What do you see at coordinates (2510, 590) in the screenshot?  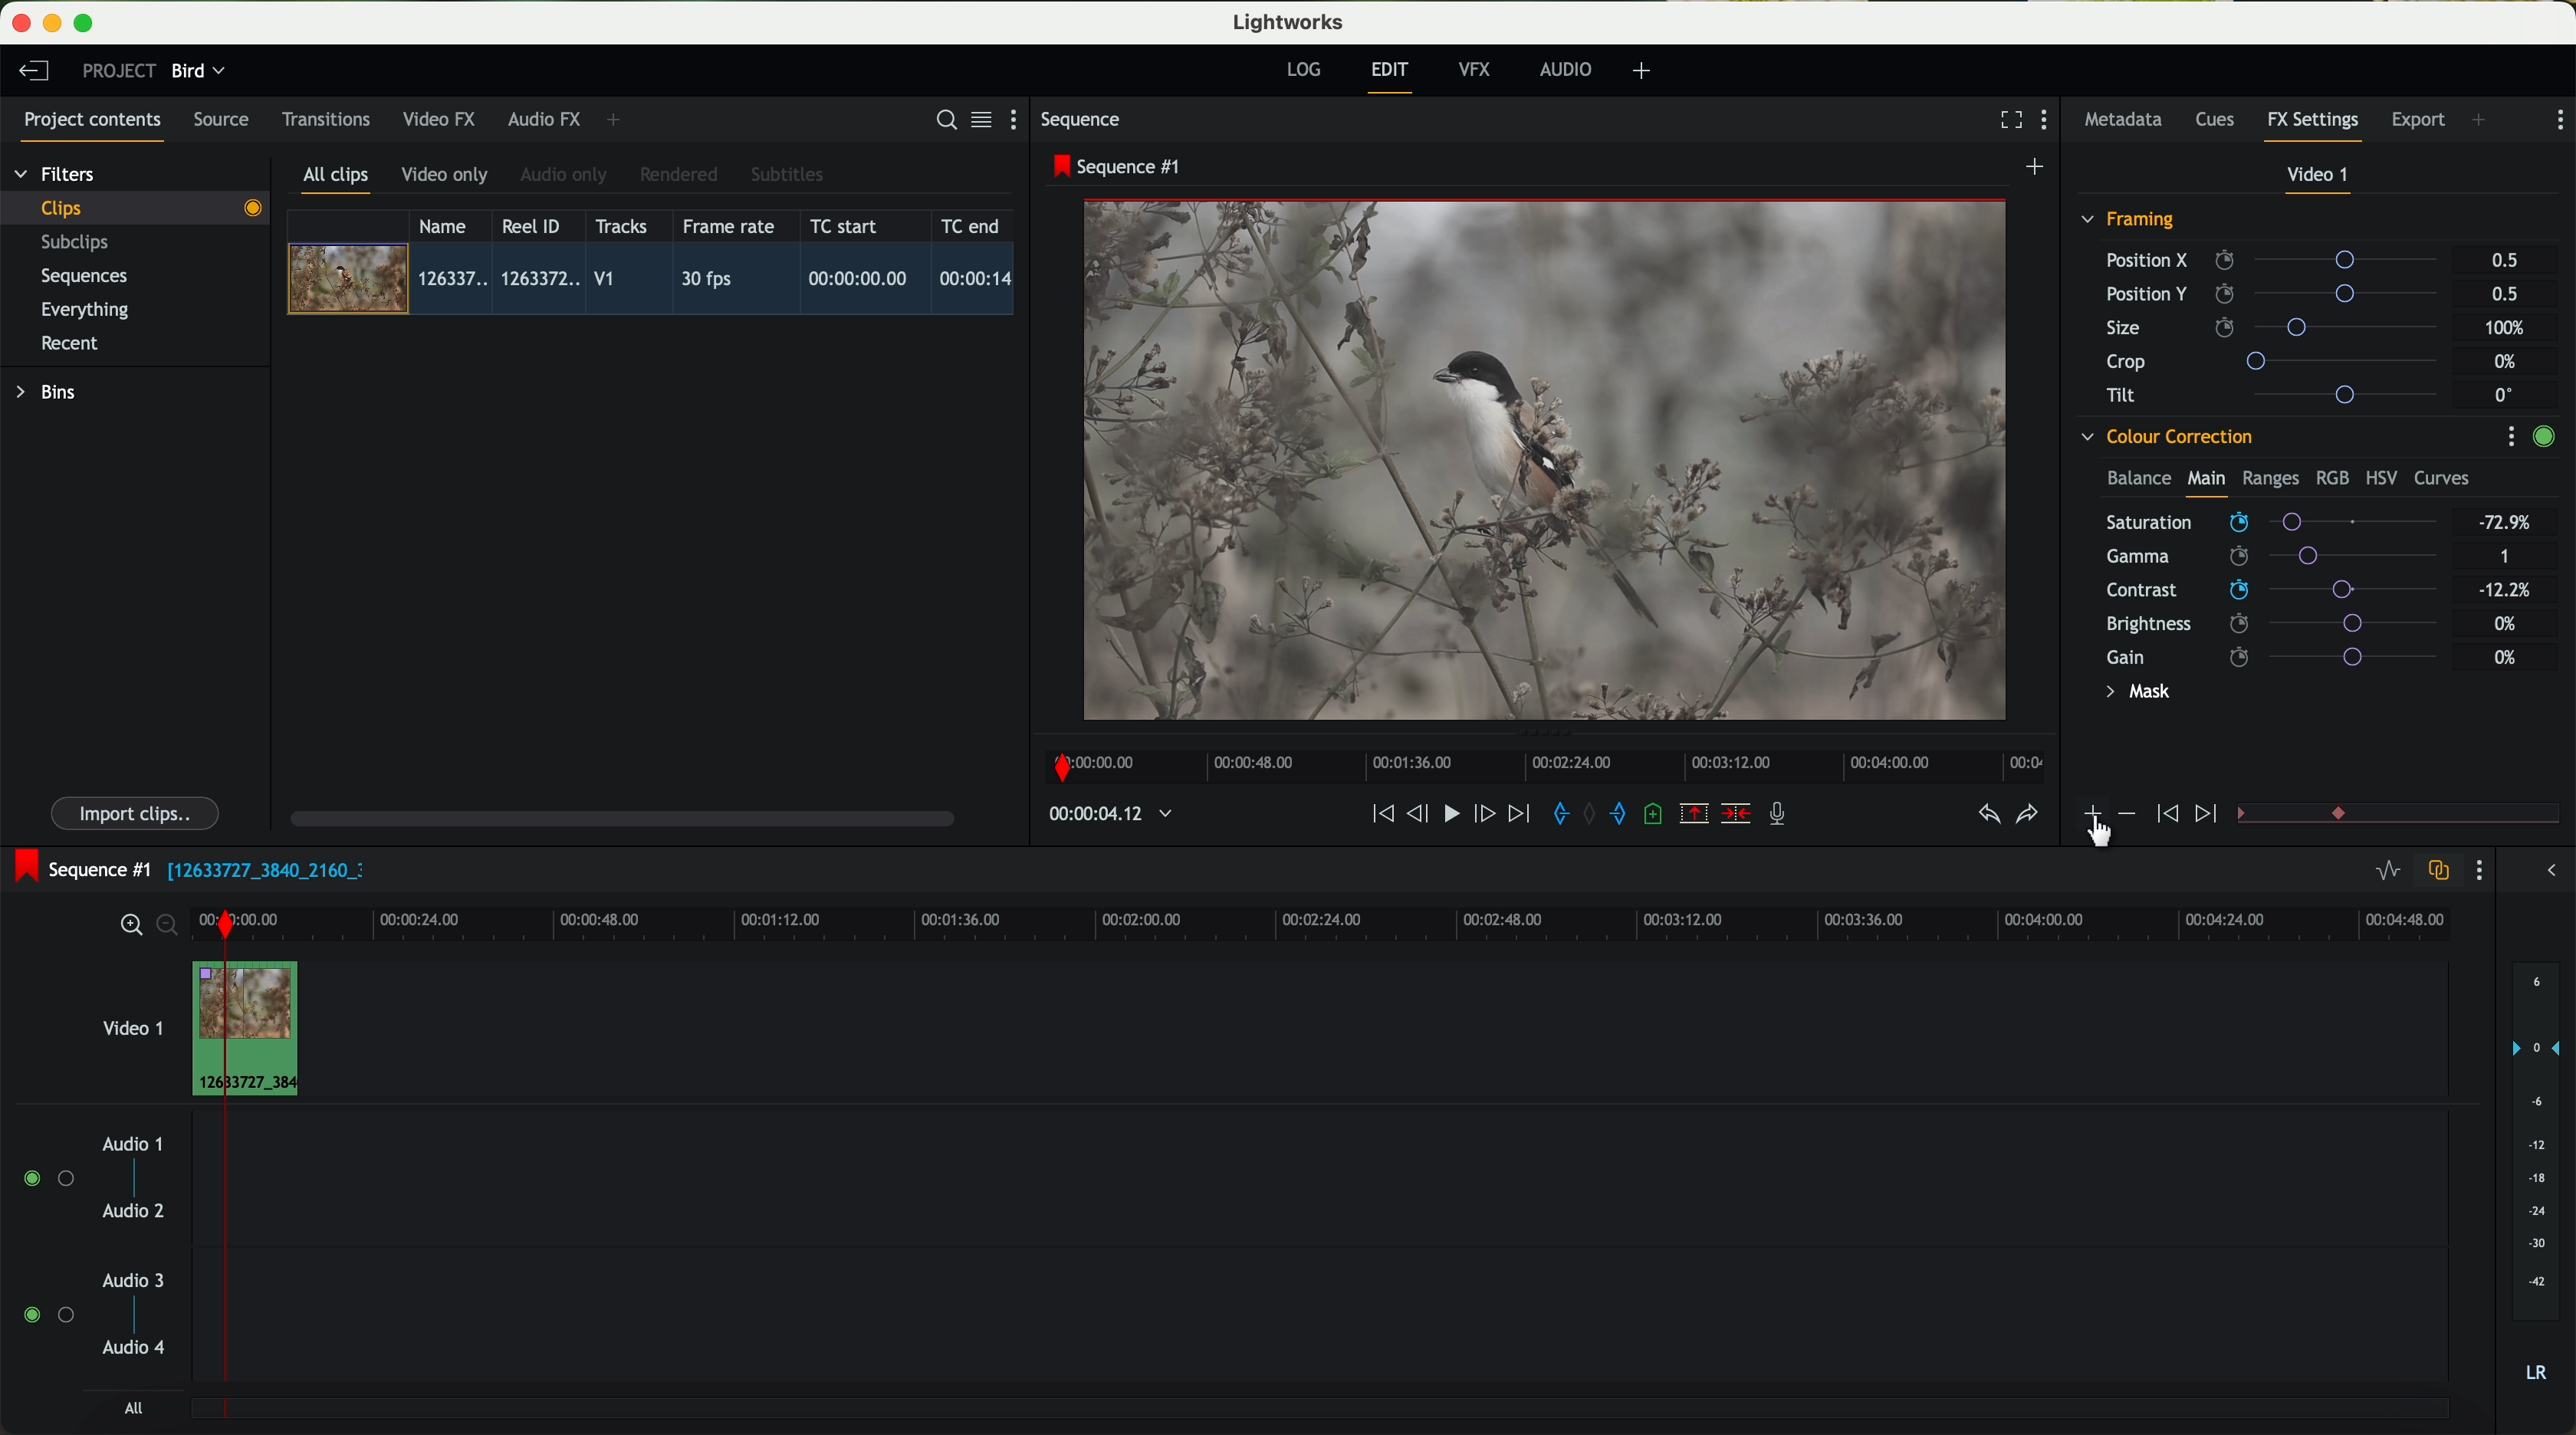 I see `40.1%` at bounding box center [2510, 590].